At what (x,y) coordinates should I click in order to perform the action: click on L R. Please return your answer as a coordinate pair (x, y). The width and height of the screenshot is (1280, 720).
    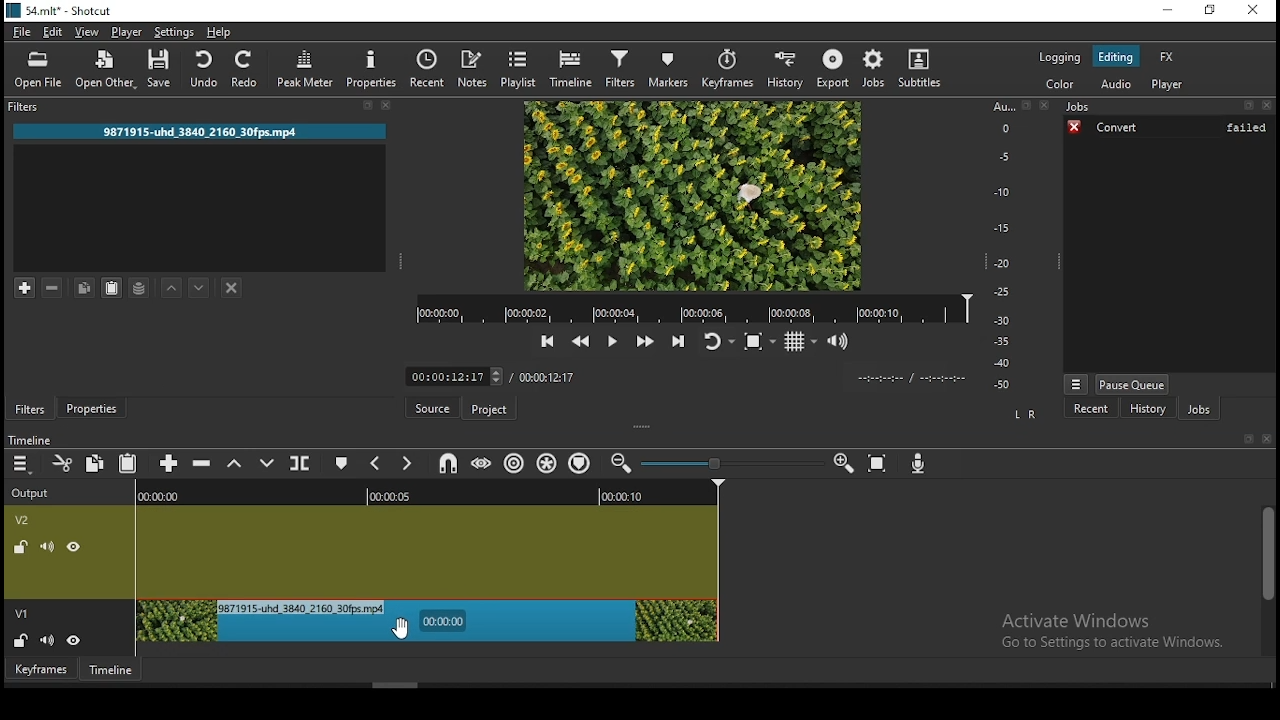
    Looking at the image, I should click on (1025, 416).